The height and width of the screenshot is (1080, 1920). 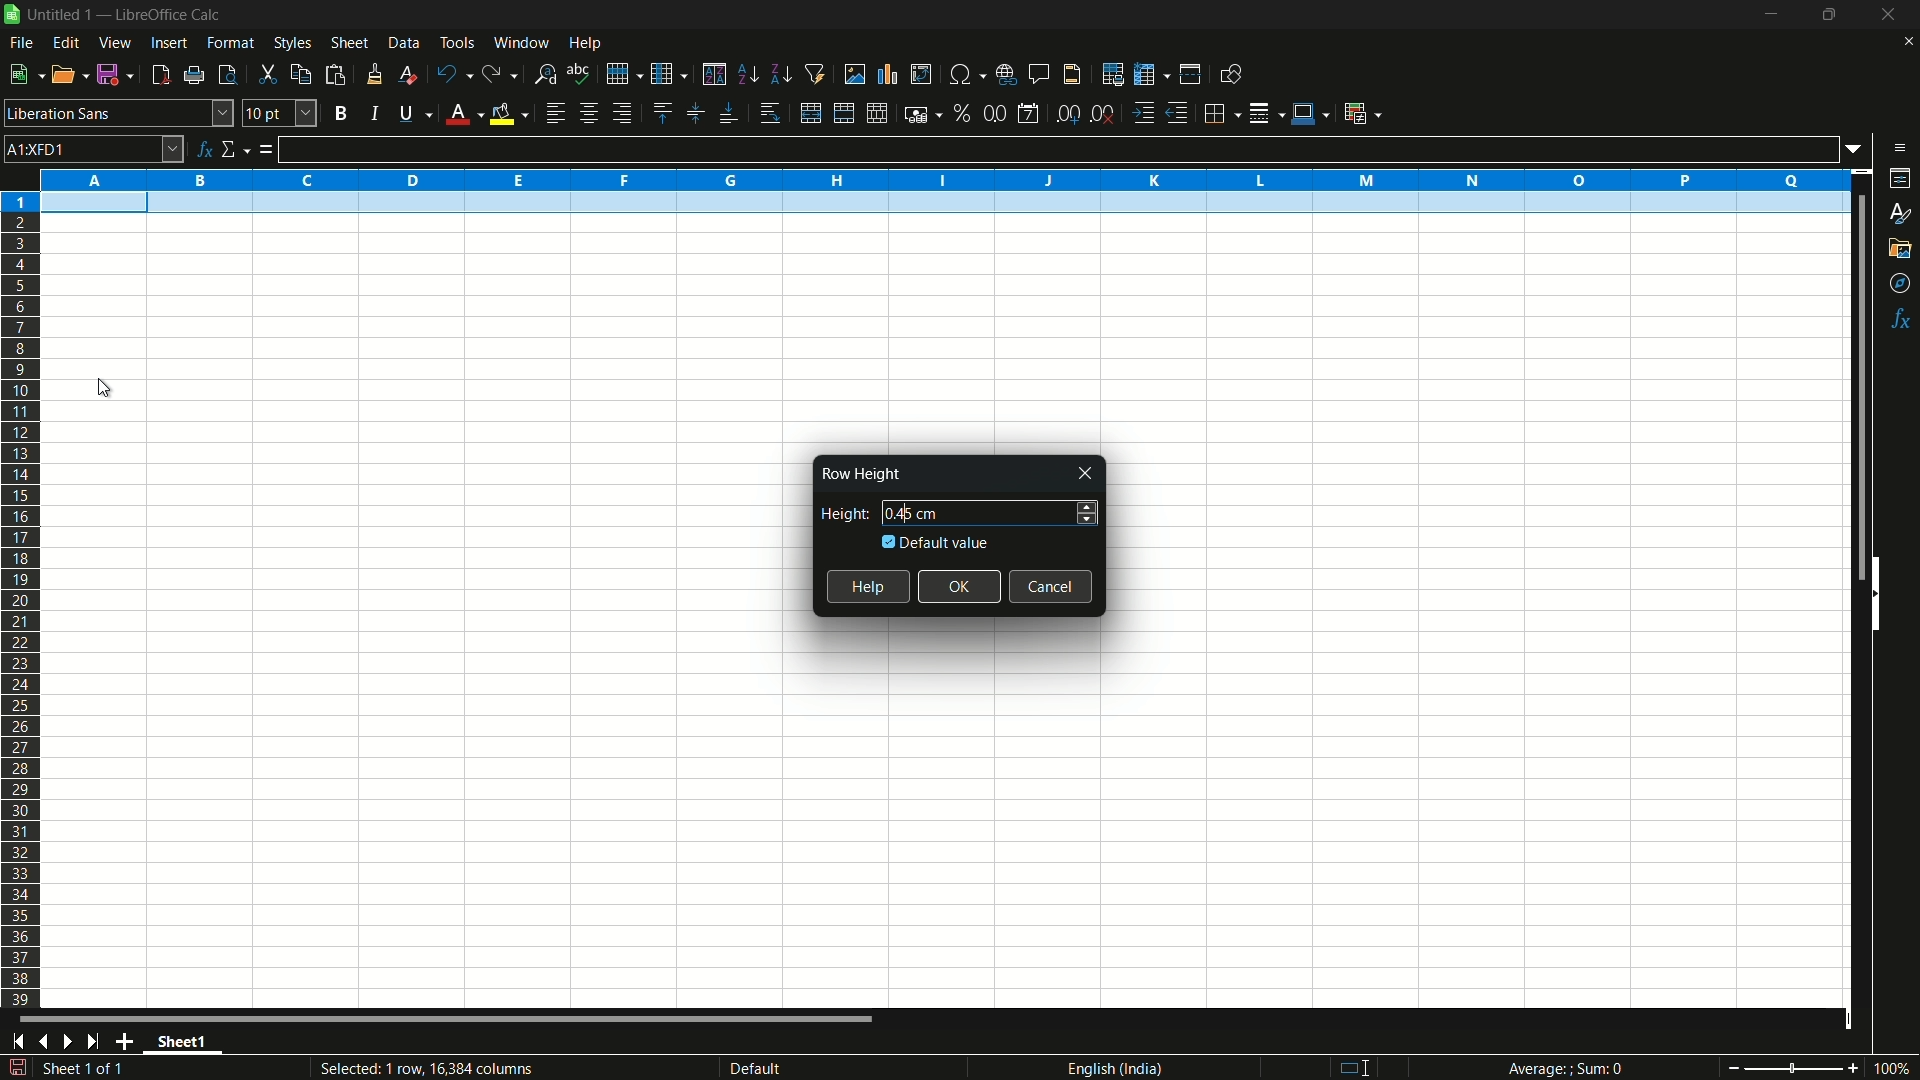 What do you see at coordinates (1104, 114) in the screenshot?
I see `delete decimal place` at bounding box center [1104, 114].